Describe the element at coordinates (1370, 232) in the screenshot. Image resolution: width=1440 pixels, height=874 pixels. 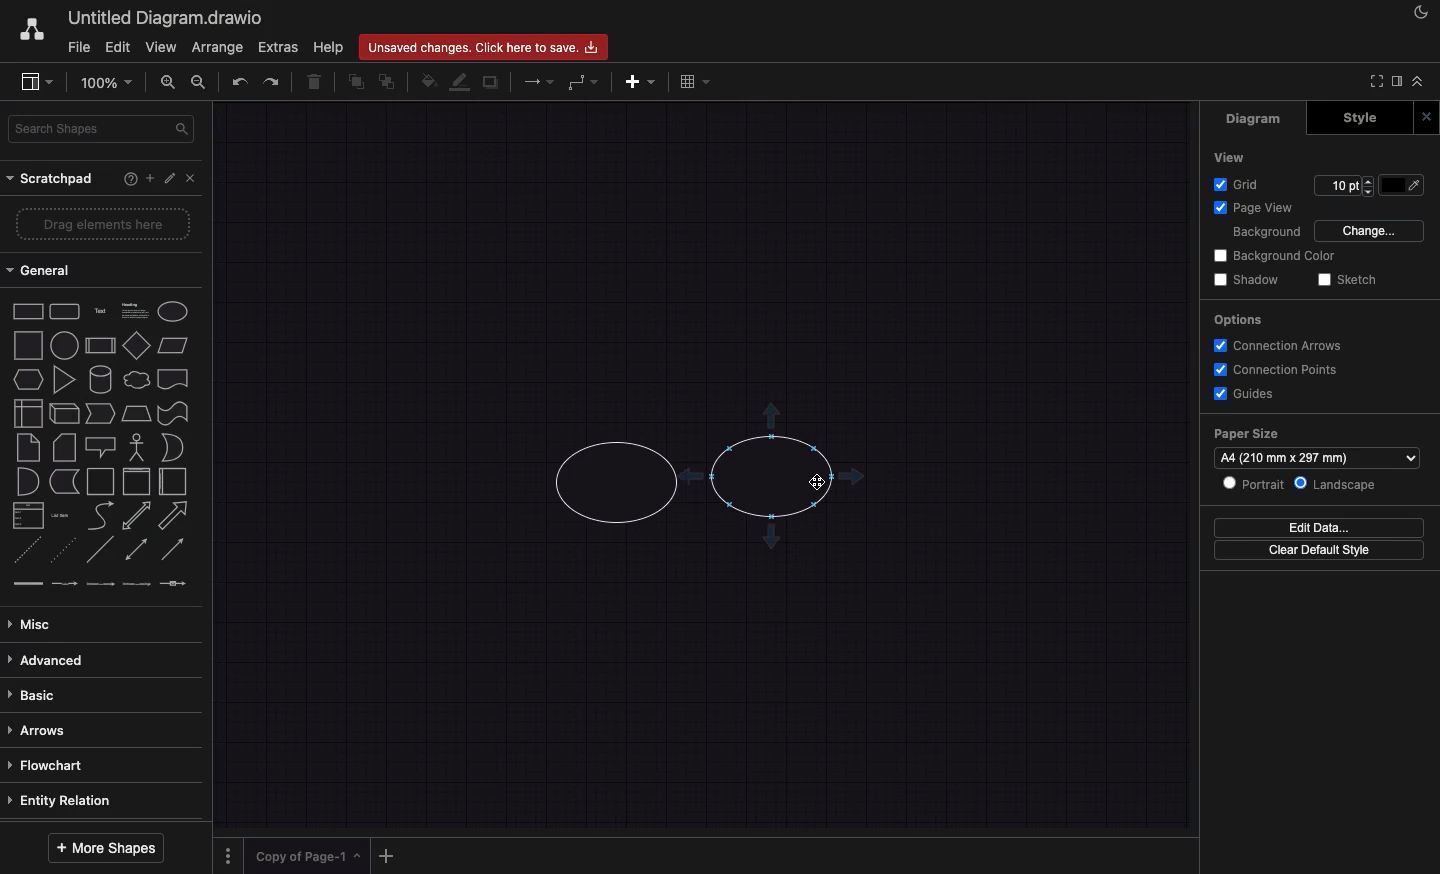
I see `change` at that location.